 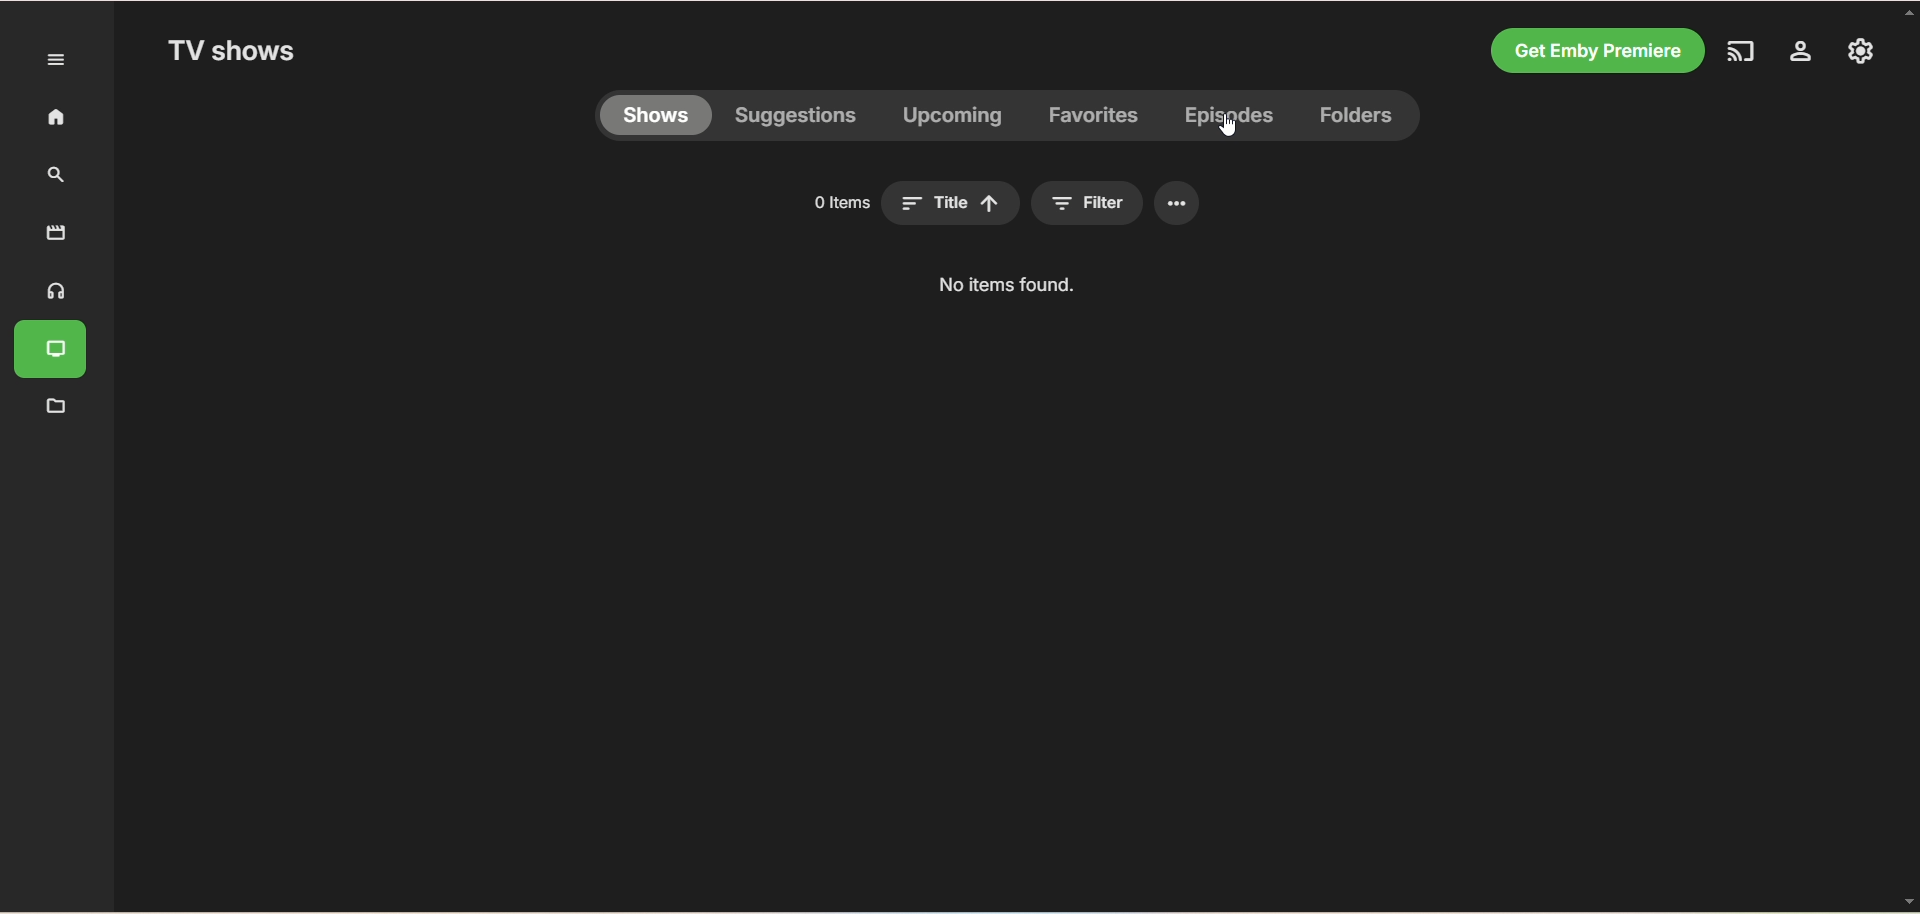 What do you see at coordinates (1231, 131) in the screenshot?
I see `cursor` at bounding box center [1231, 131].